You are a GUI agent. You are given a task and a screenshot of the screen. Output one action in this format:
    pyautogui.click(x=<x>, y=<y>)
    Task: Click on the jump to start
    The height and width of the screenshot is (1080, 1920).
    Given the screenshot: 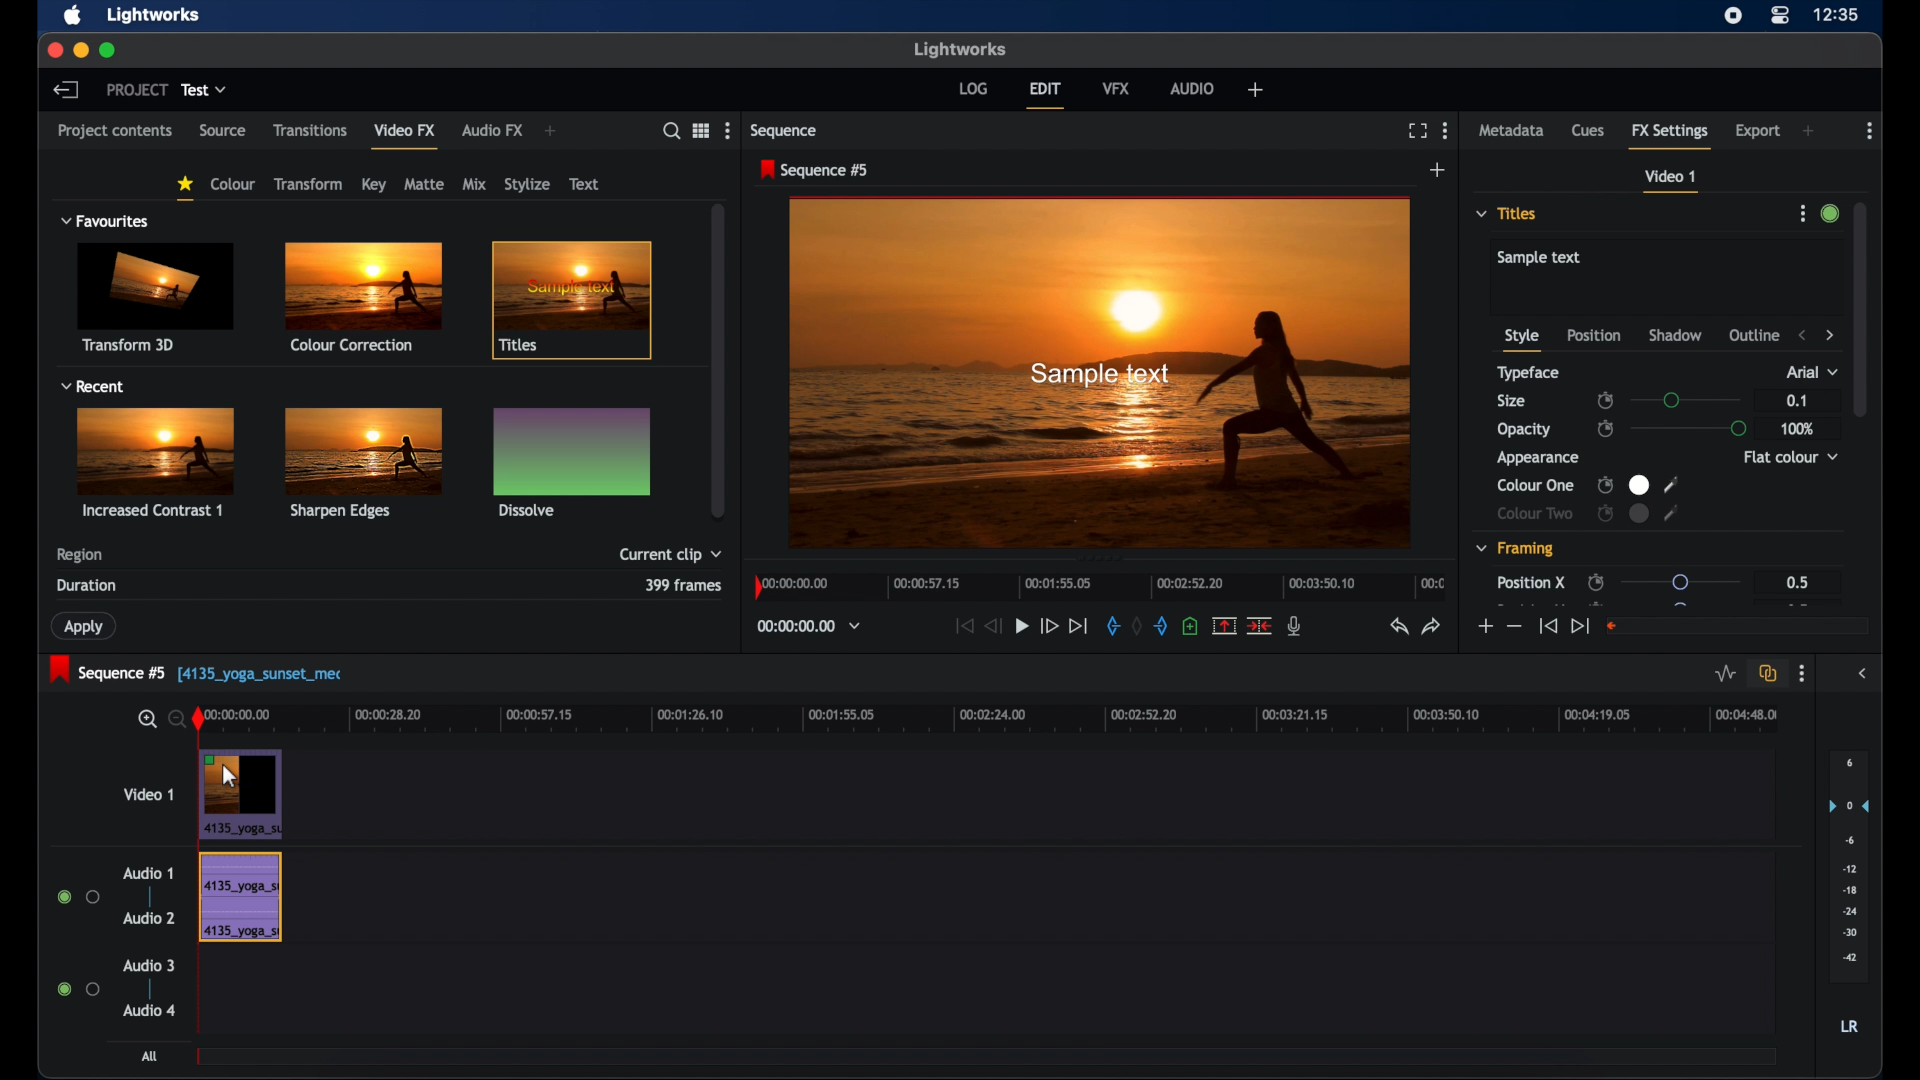 What is the action you would take?
    pyautogui.click(x=1548, y=627)
    